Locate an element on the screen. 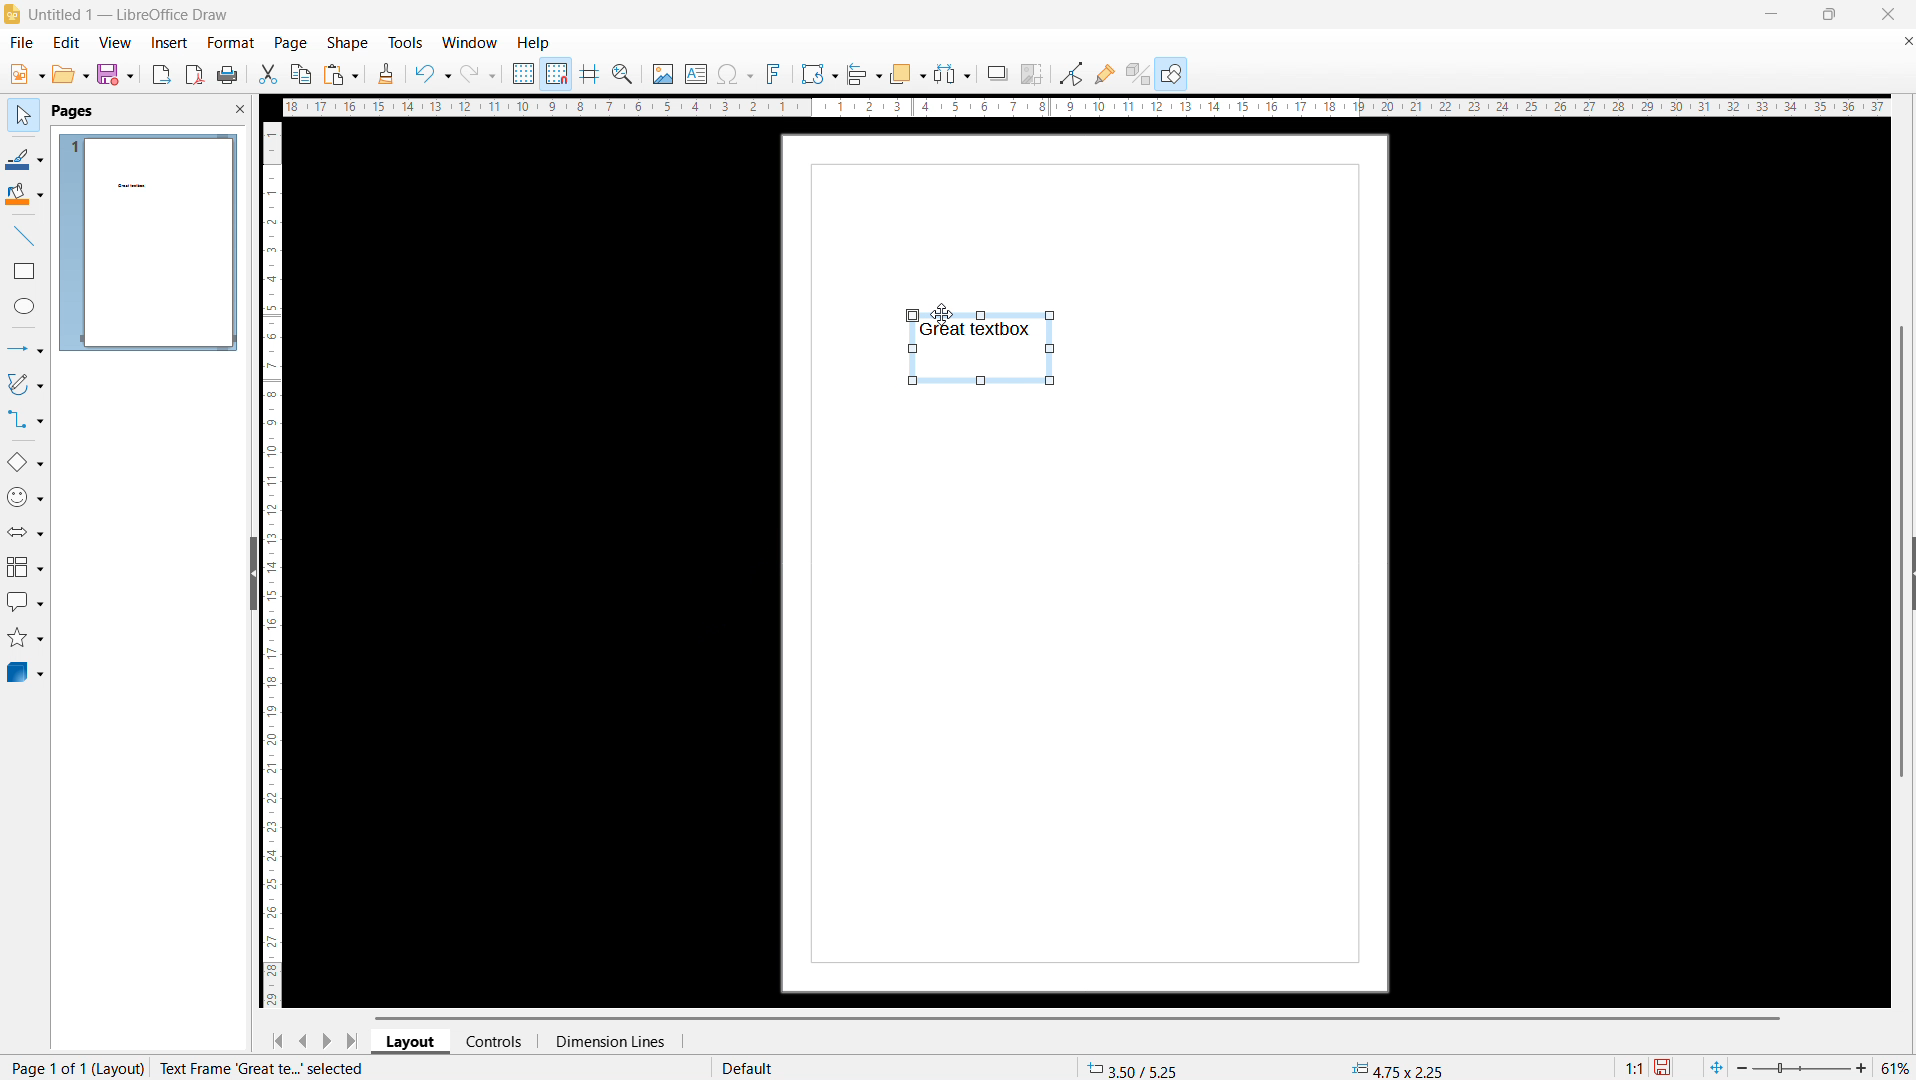 This screenshot has height=1080, width=1916. flowcharts is located at coordinates (24, 567).